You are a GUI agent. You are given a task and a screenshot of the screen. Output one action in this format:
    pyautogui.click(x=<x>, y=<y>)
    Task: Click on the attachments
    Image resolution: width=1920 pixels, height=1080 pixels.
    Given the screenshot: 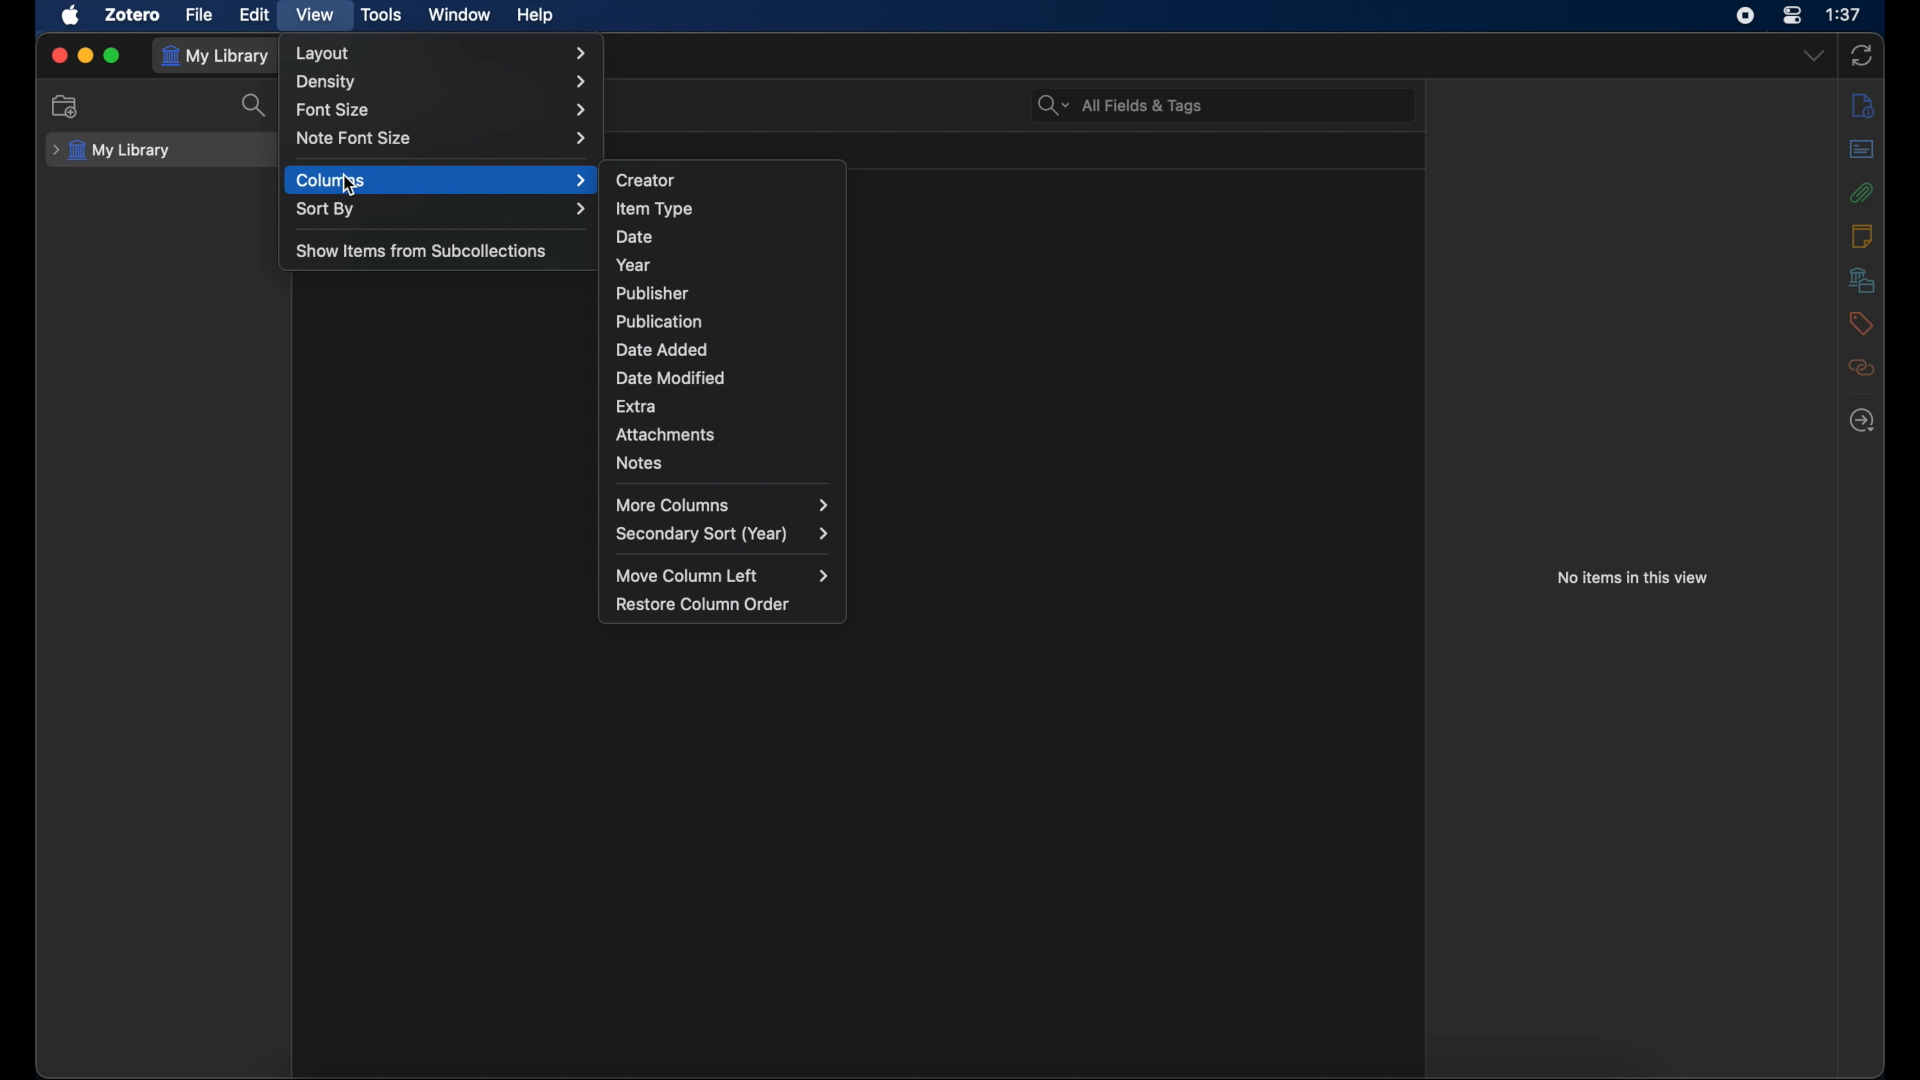 What is the action you would take?
    pyautogui.click(x=667, y=435)
    